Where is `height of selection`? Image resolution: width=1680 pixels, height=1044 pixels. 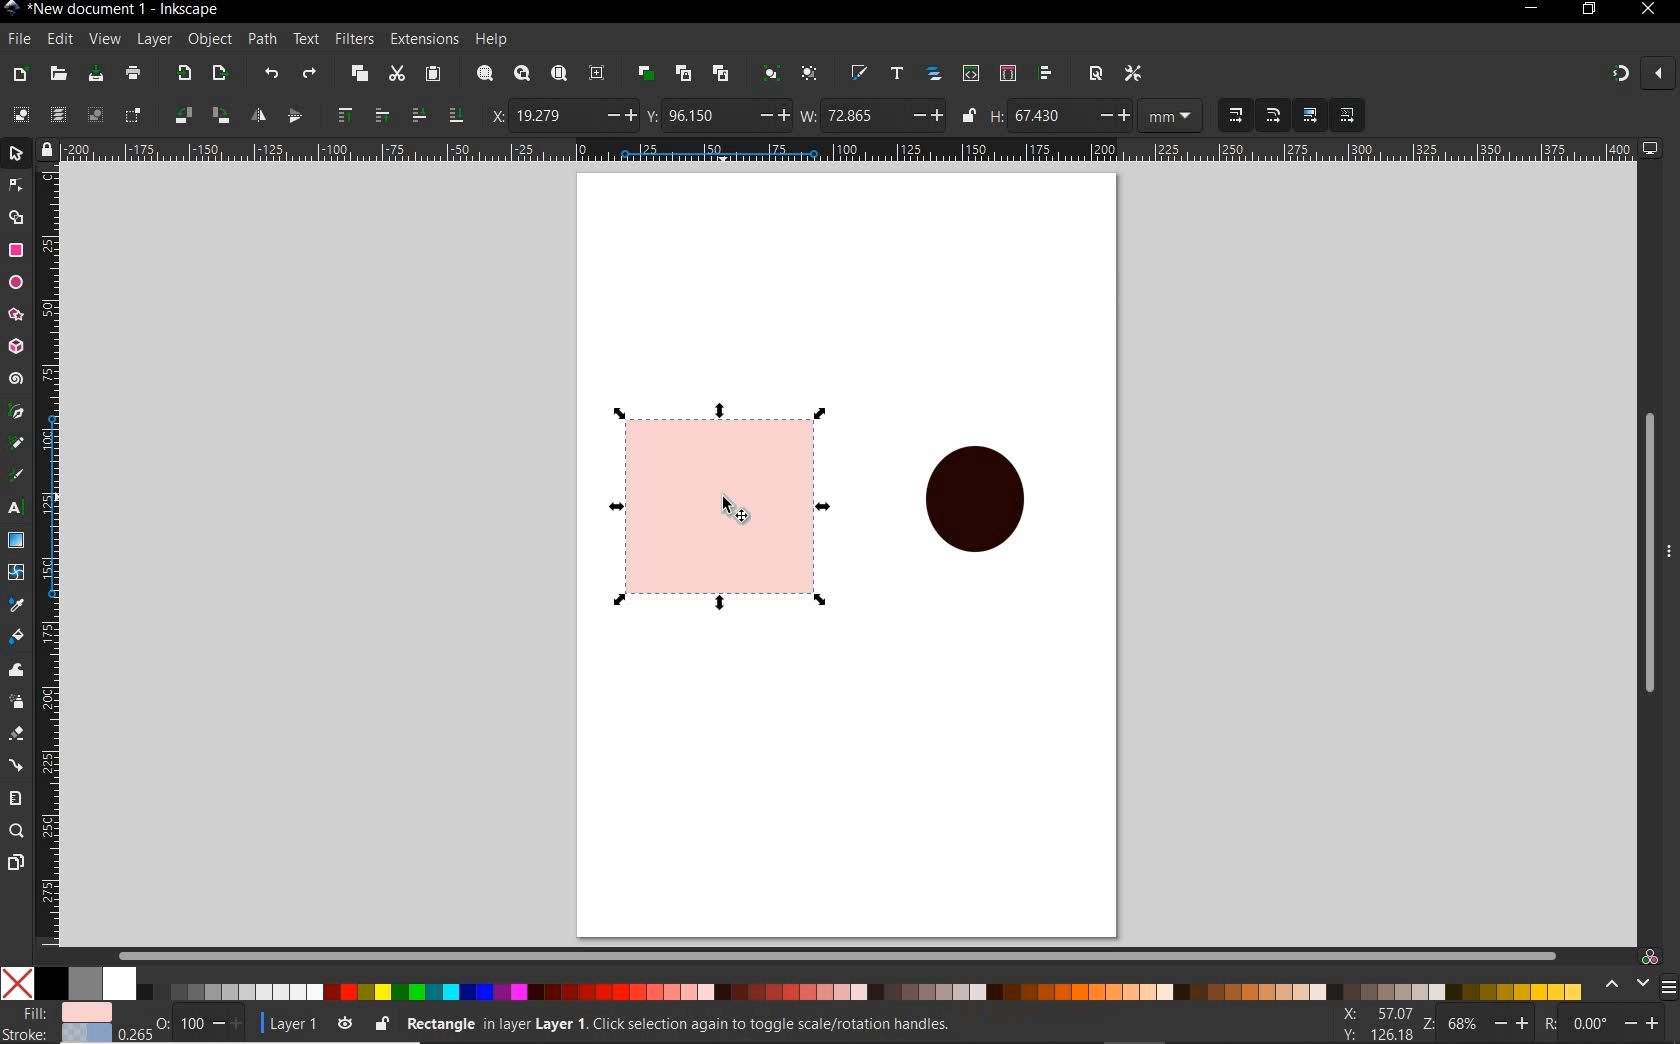
height of selection is located at coordinates (1099, 116).